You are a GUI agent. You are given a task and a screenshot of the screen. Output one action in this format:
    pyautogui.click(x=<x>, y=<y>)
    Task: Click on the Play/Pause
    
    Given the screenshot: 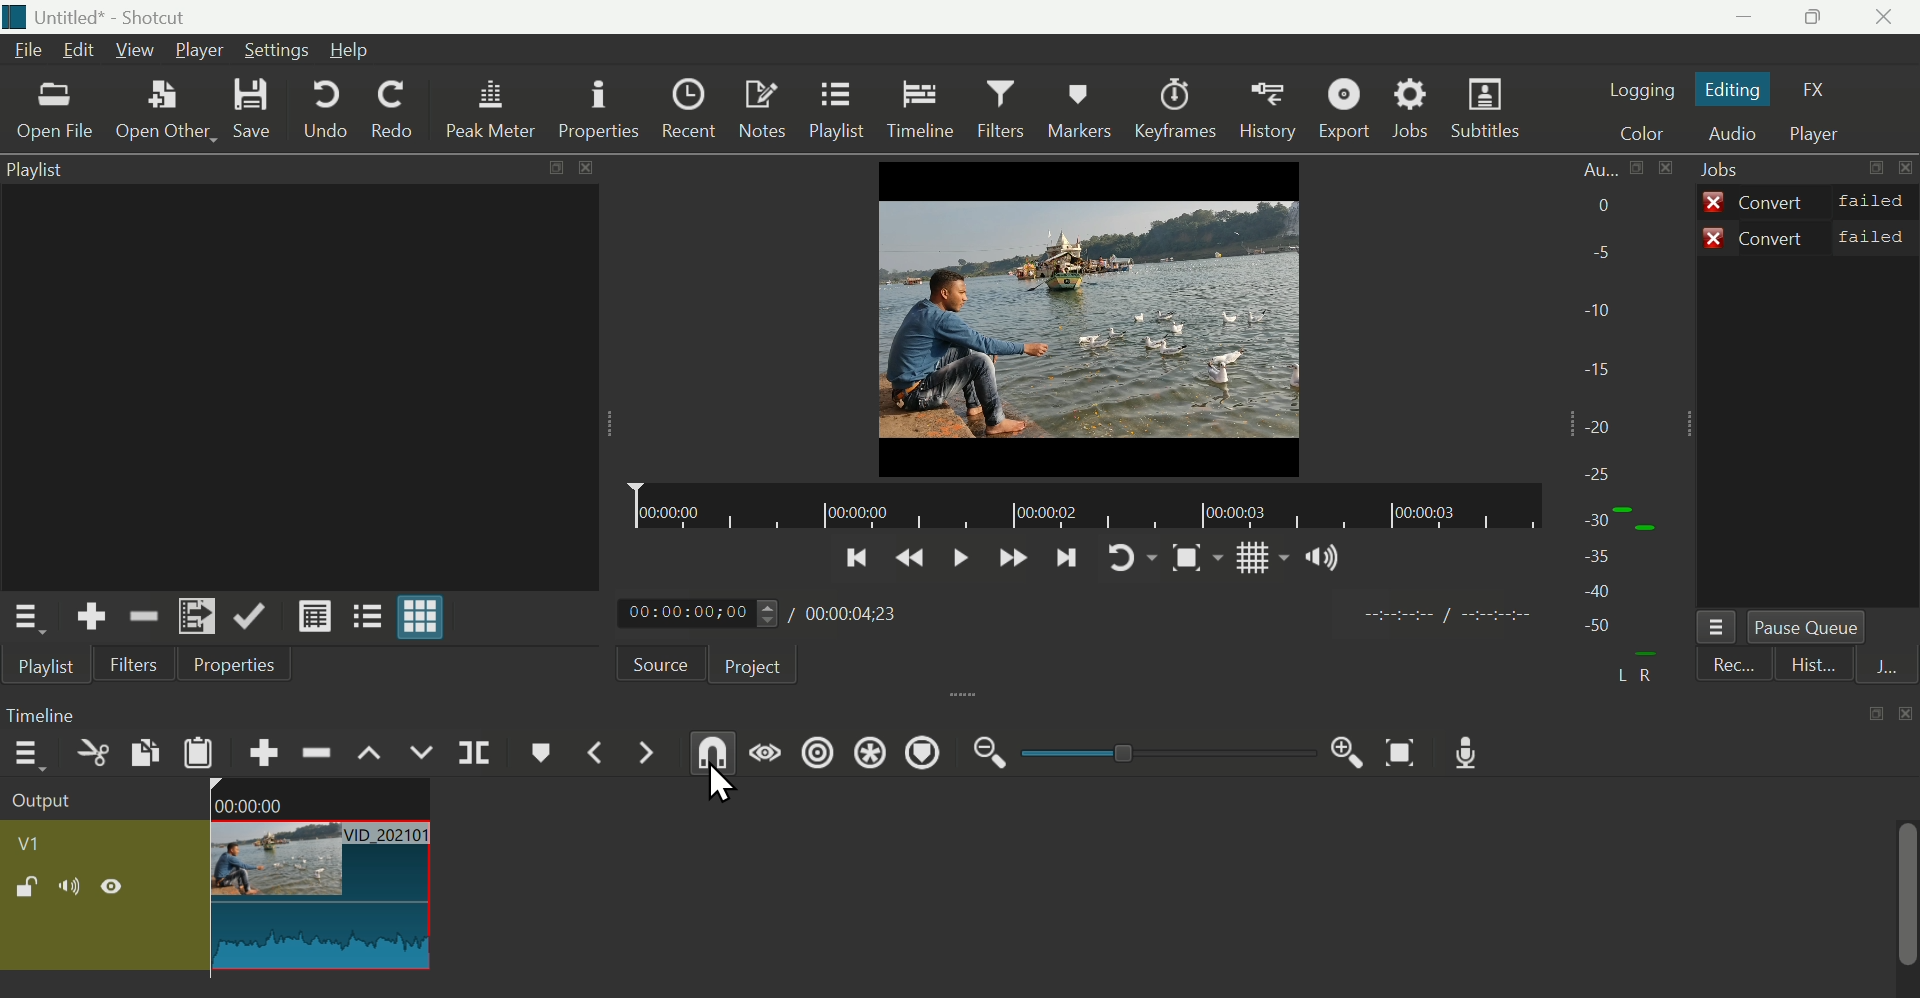 What is the action you would take?
    pyautogui.click(x=955, y=564)
    